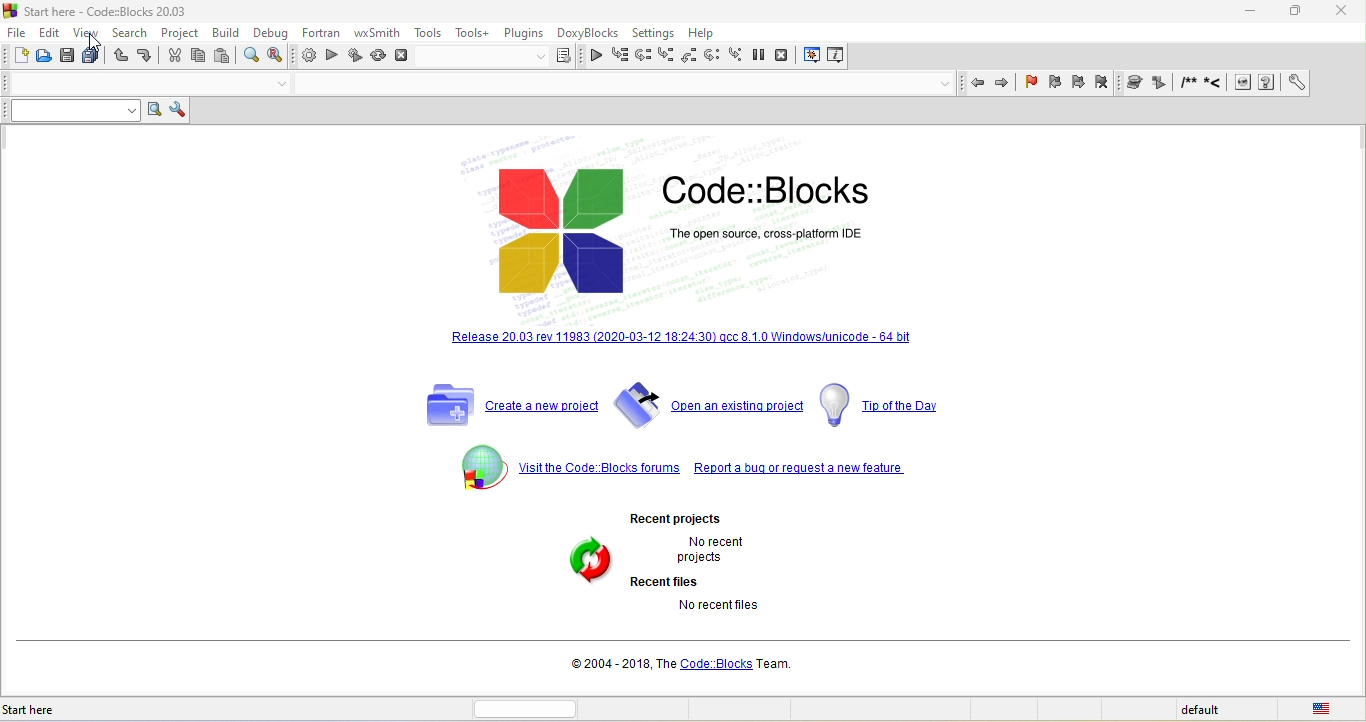 This screenshot has width=1366, height=722. What do you see at coordinates (596, 59) in the screenshot?
I see `continue` at bounding box center [596, 59].